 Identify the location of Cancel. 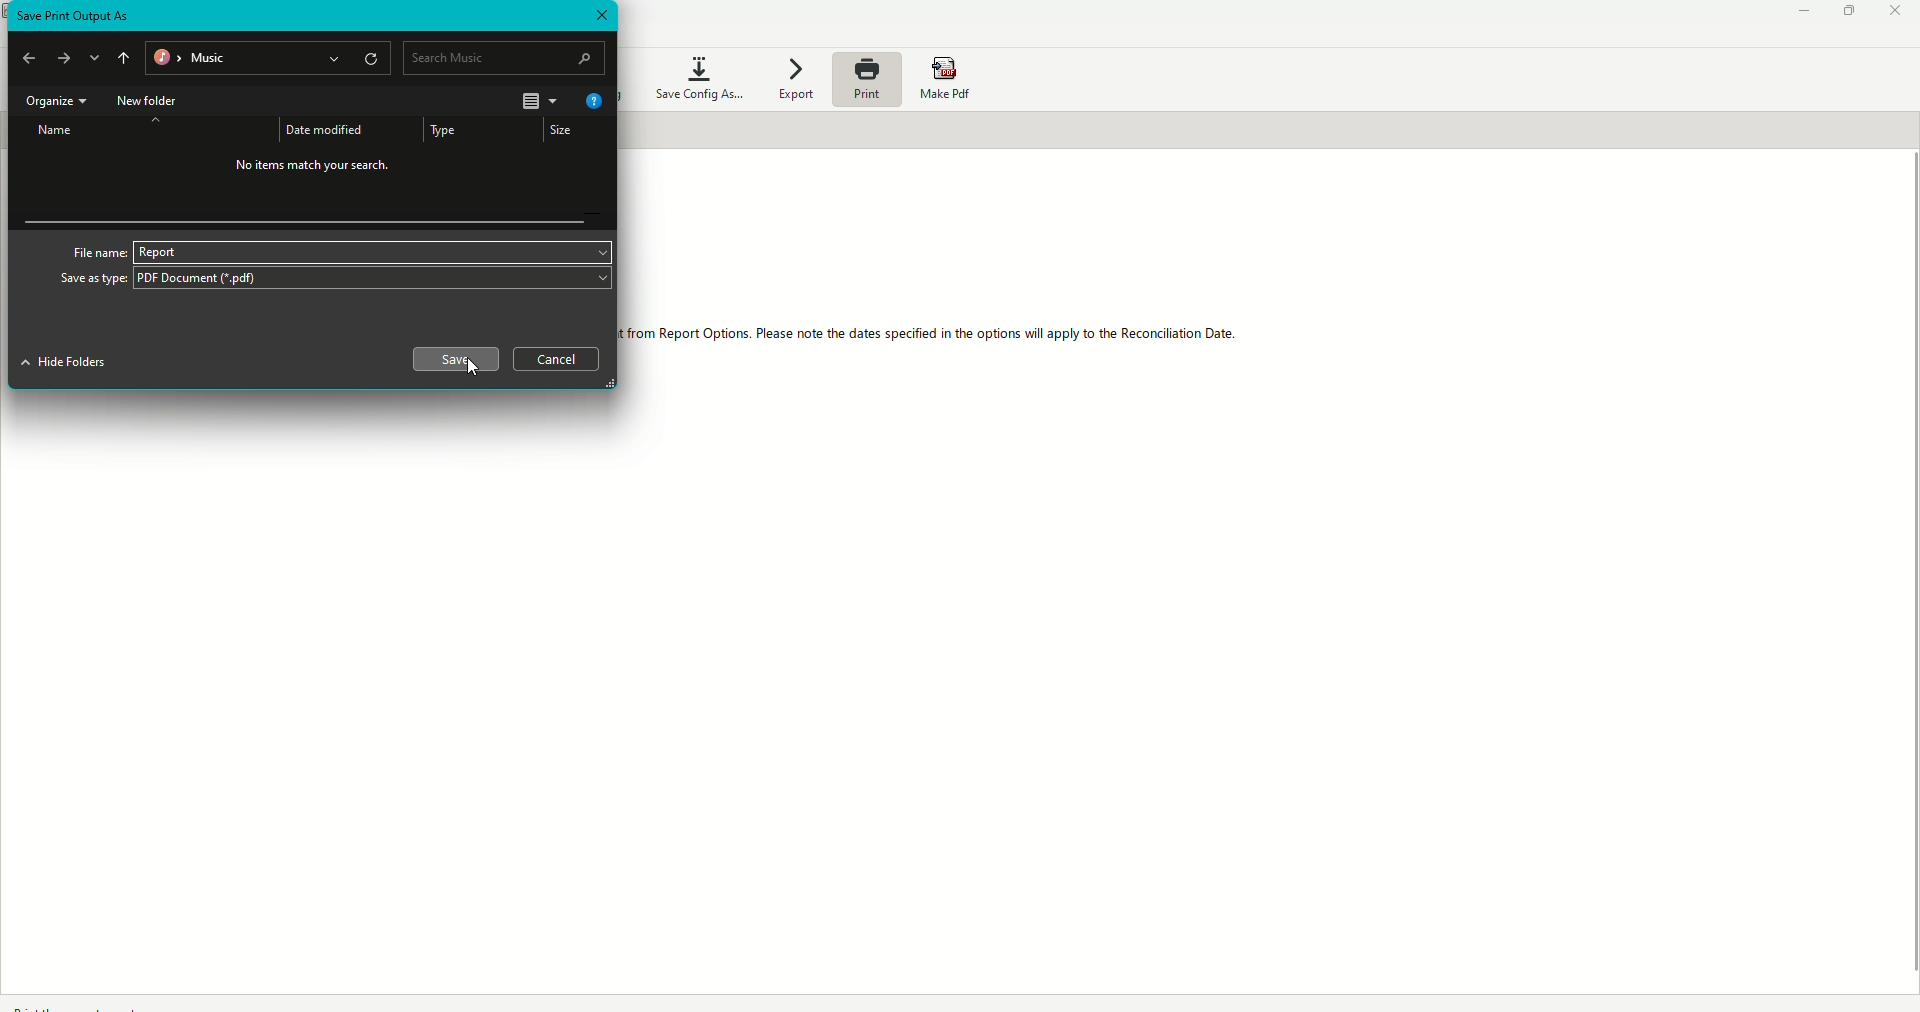
(558, 360).